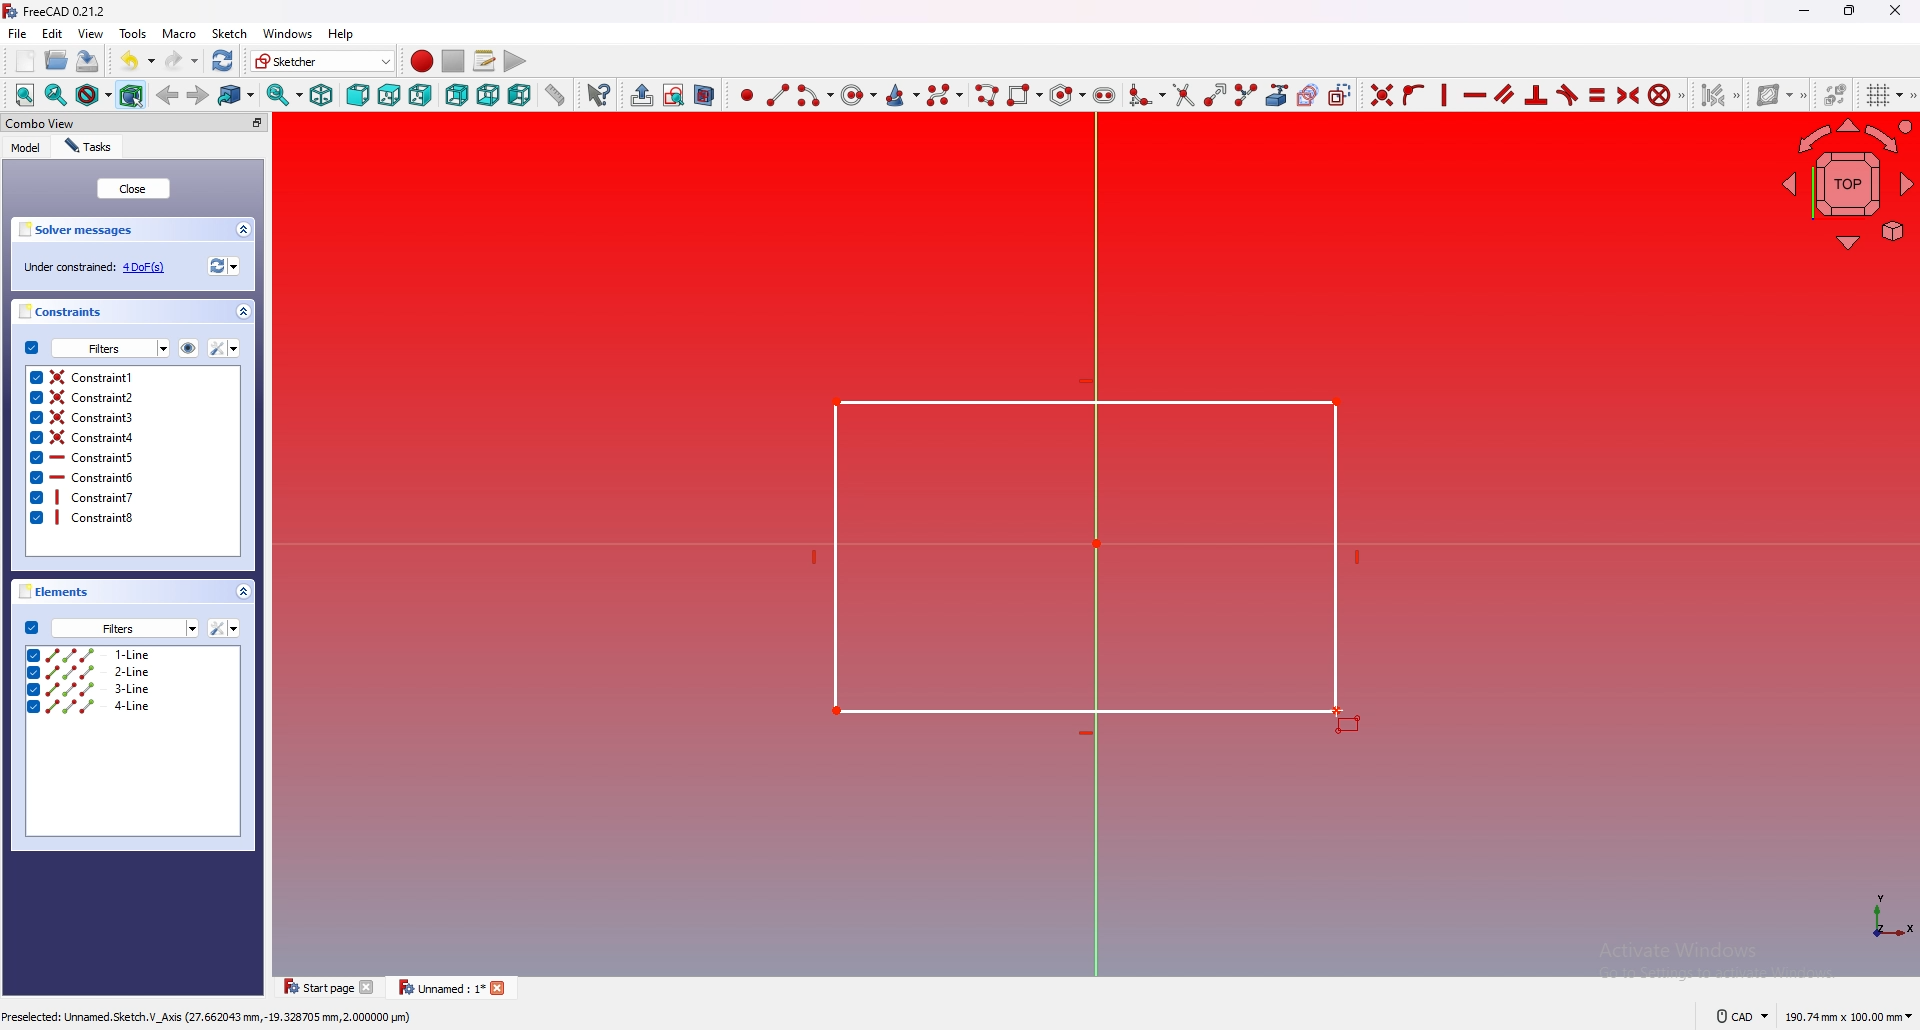  I want to click on split edge, so click(1247, 95).